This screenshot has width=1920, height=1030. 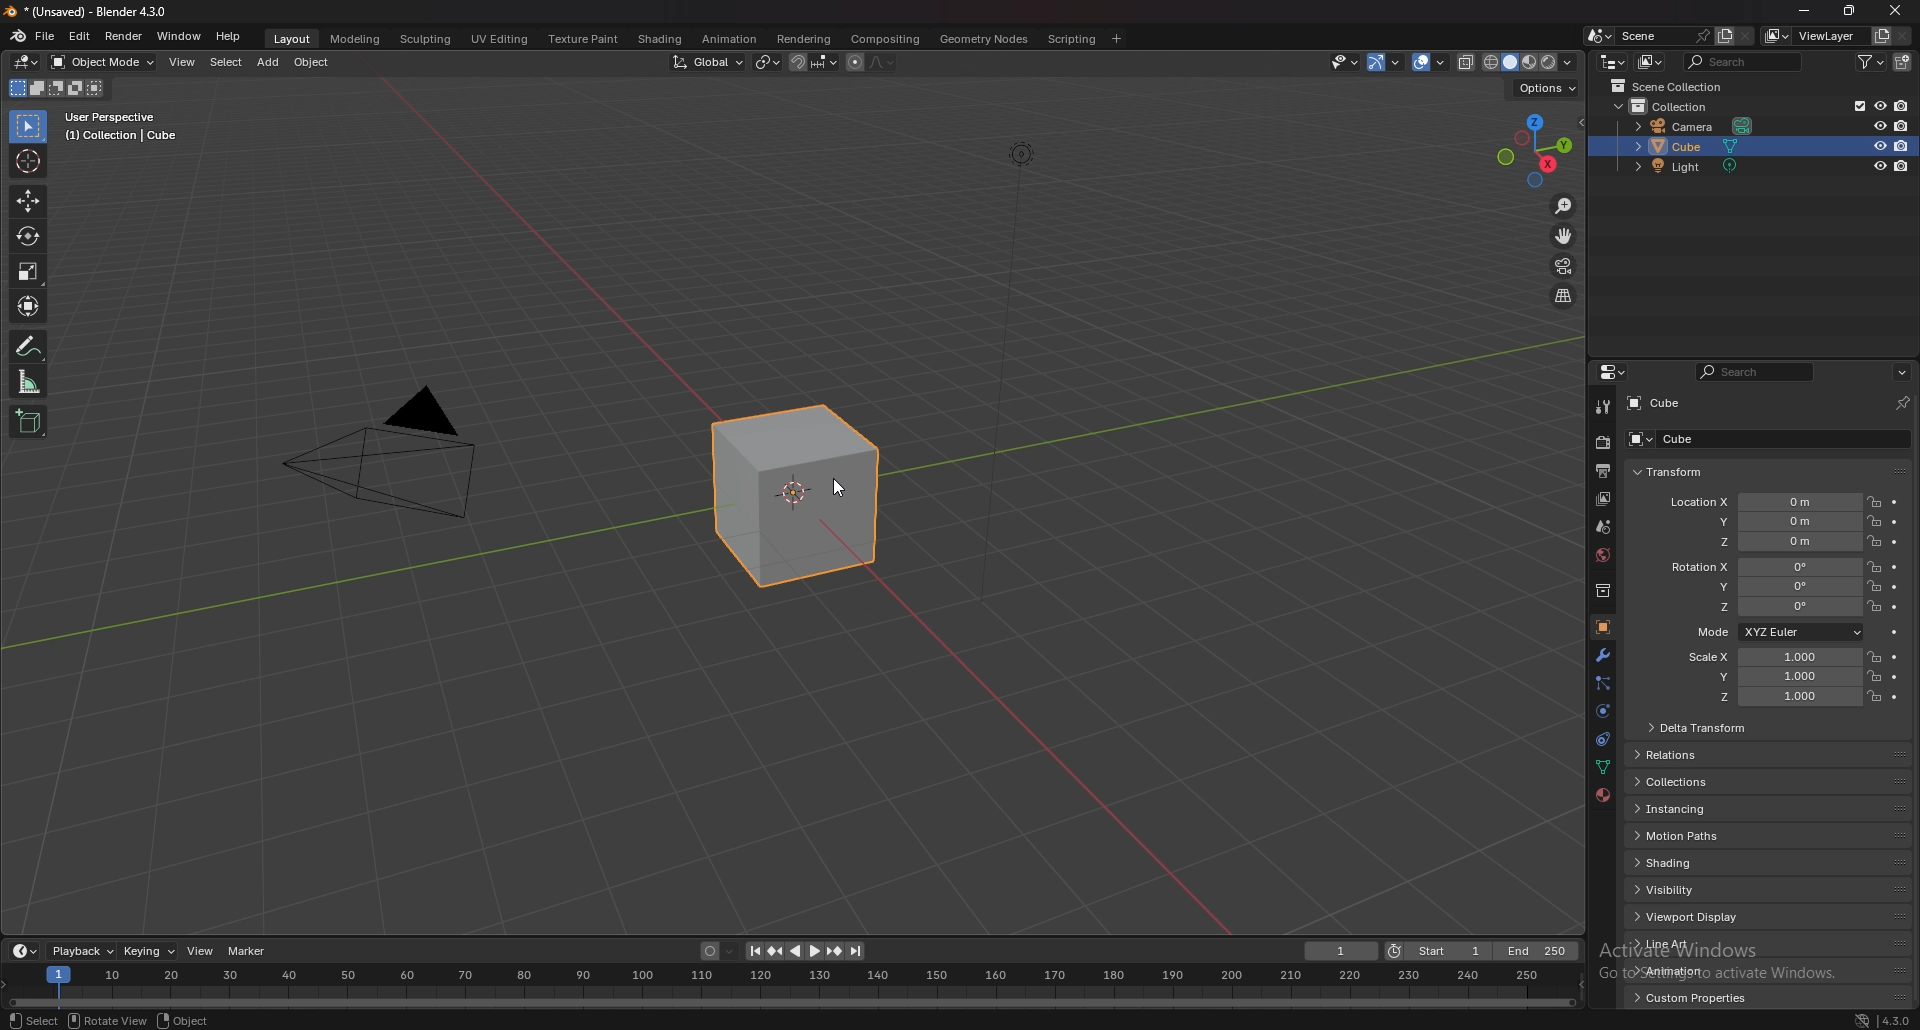 What do you see at coordinates (1763, 606) in the screenshot?
I see `rotation z` at bounding box center [1763, 606].